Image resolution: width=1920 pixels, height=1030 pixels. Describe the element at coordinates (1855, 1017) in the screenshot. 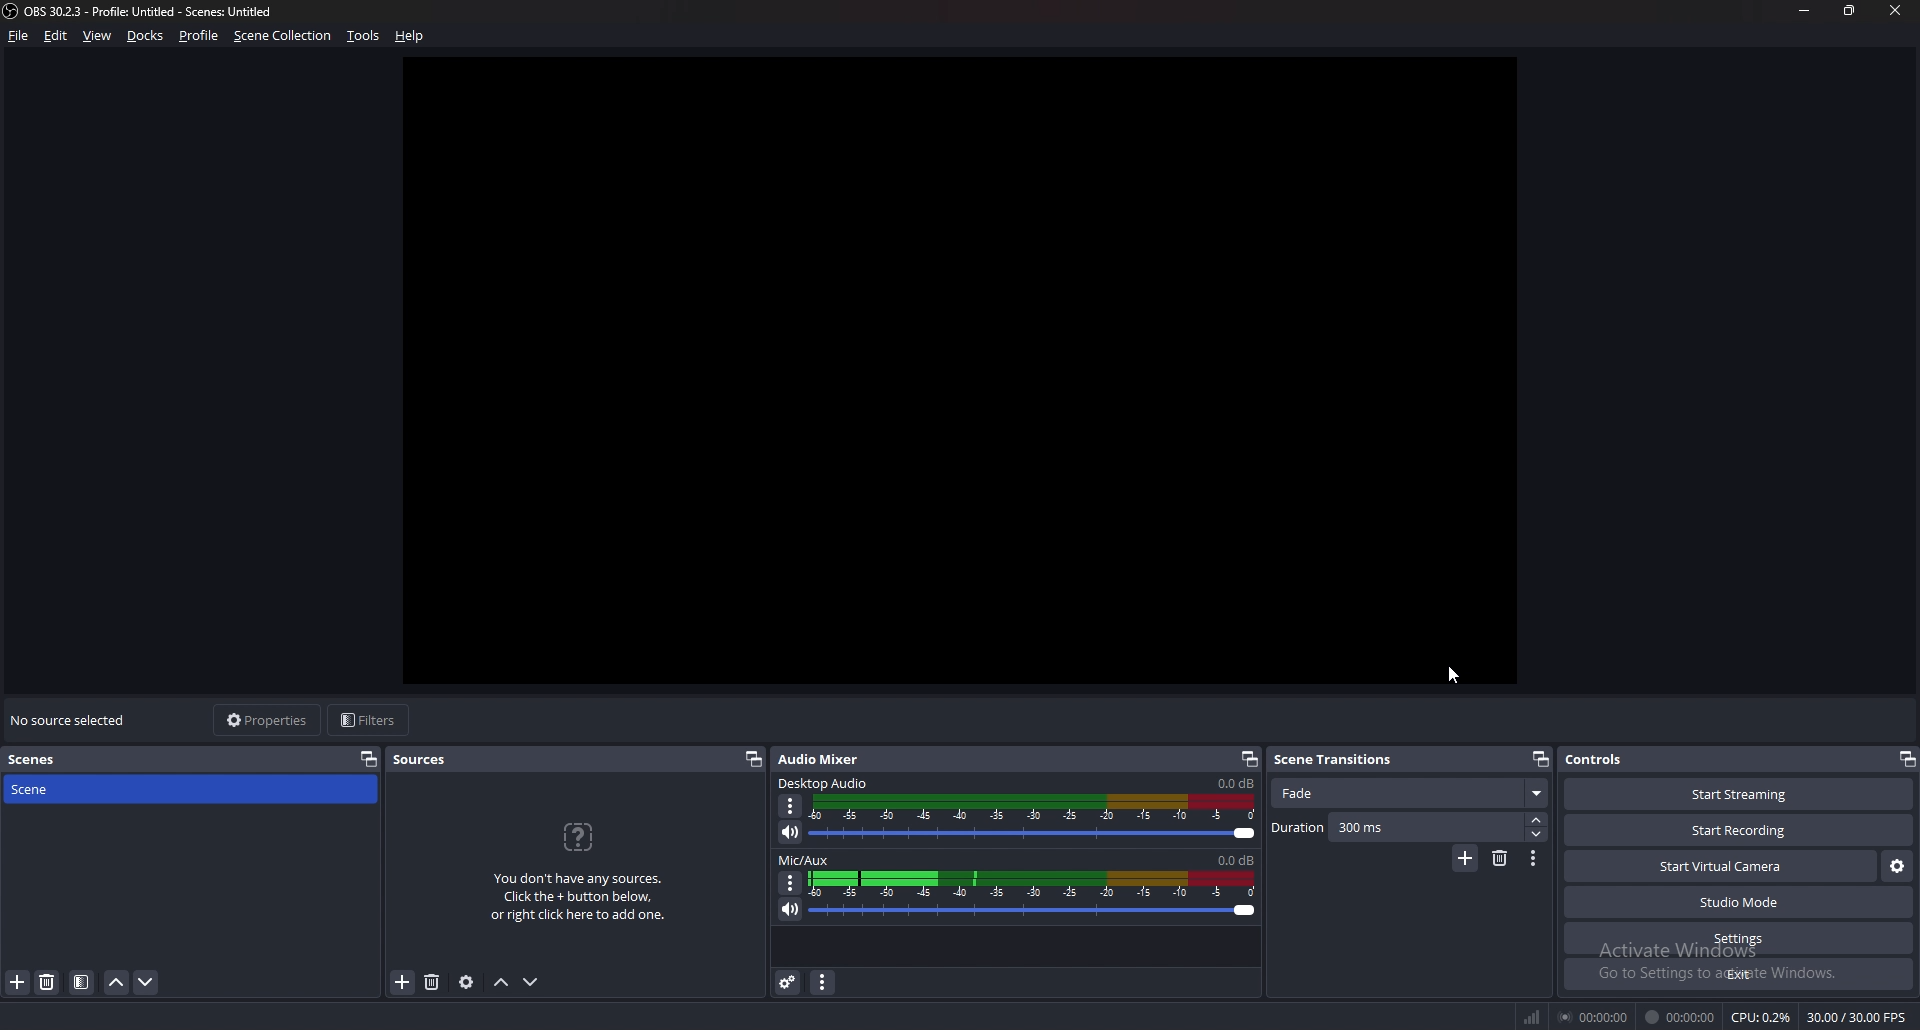

I see `30.00 / 30.00 FPS` at that location.